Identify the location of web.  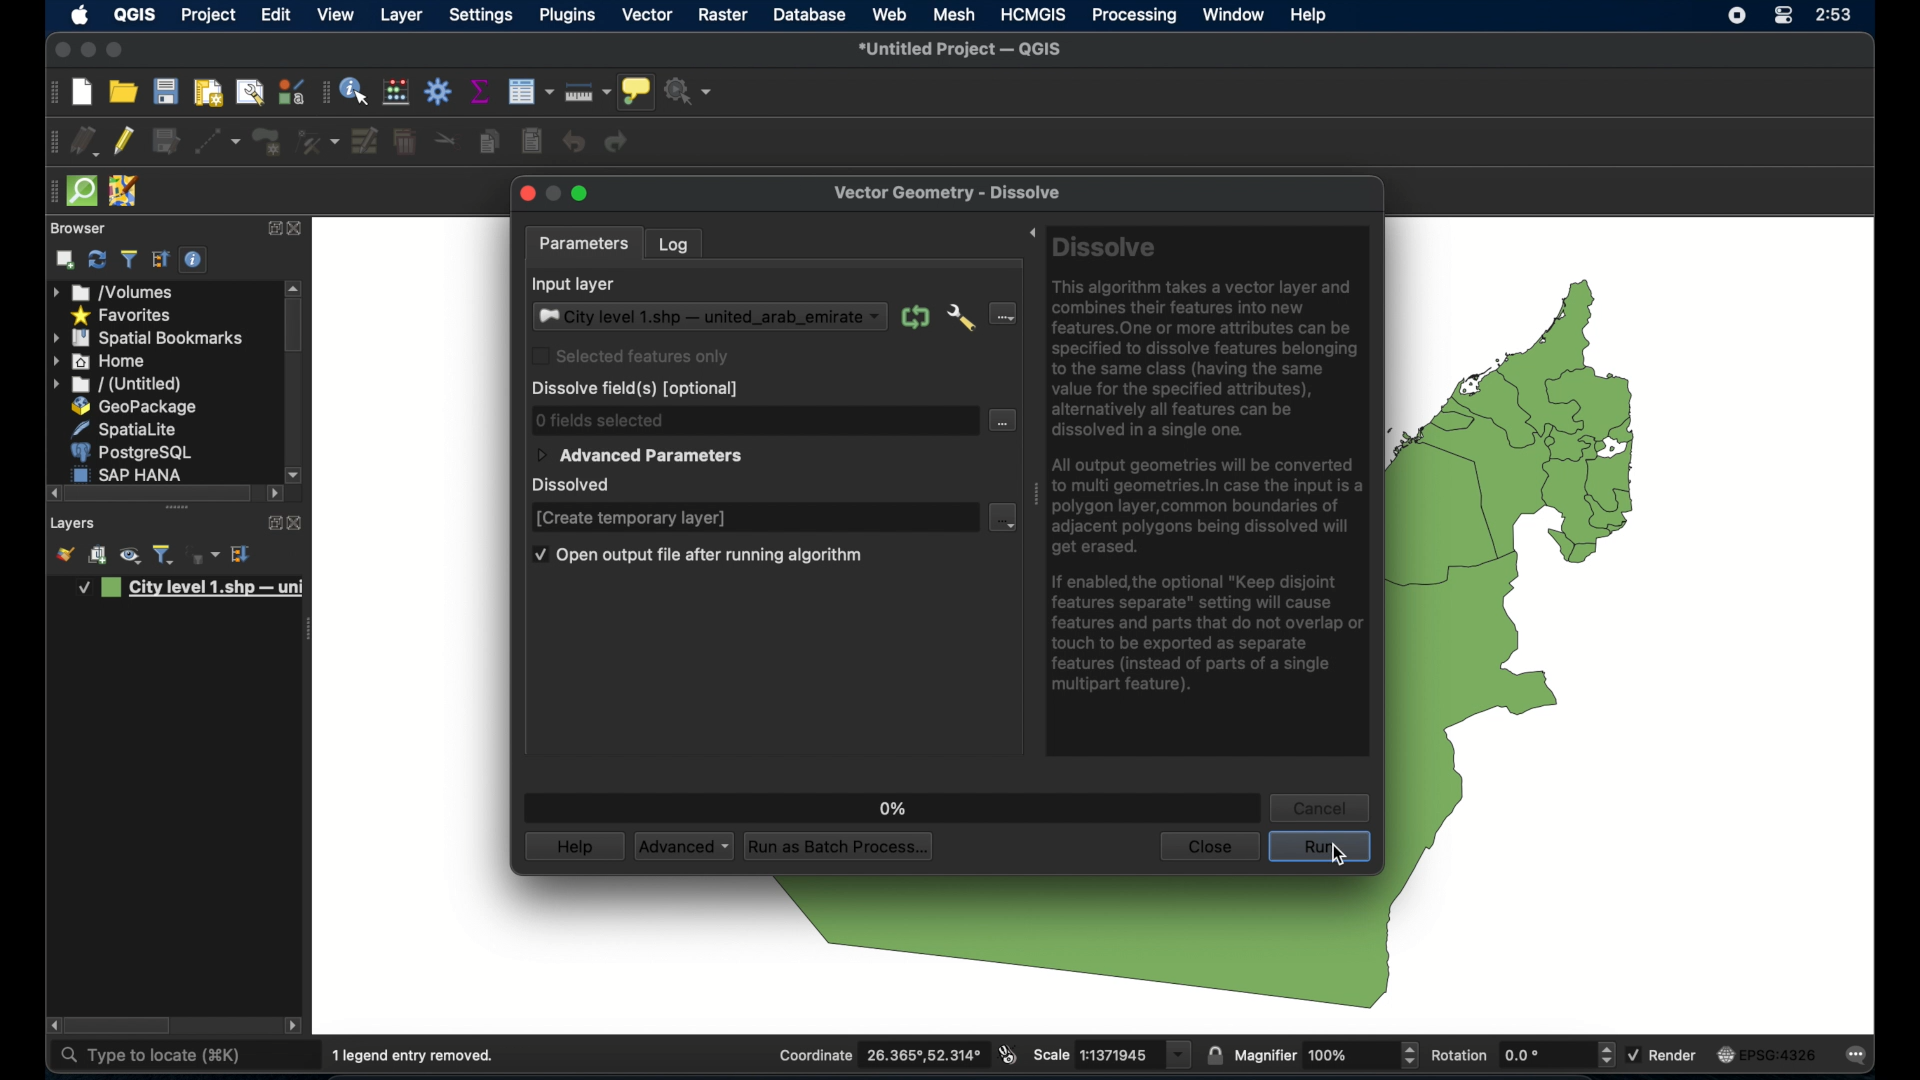
(889, 14).